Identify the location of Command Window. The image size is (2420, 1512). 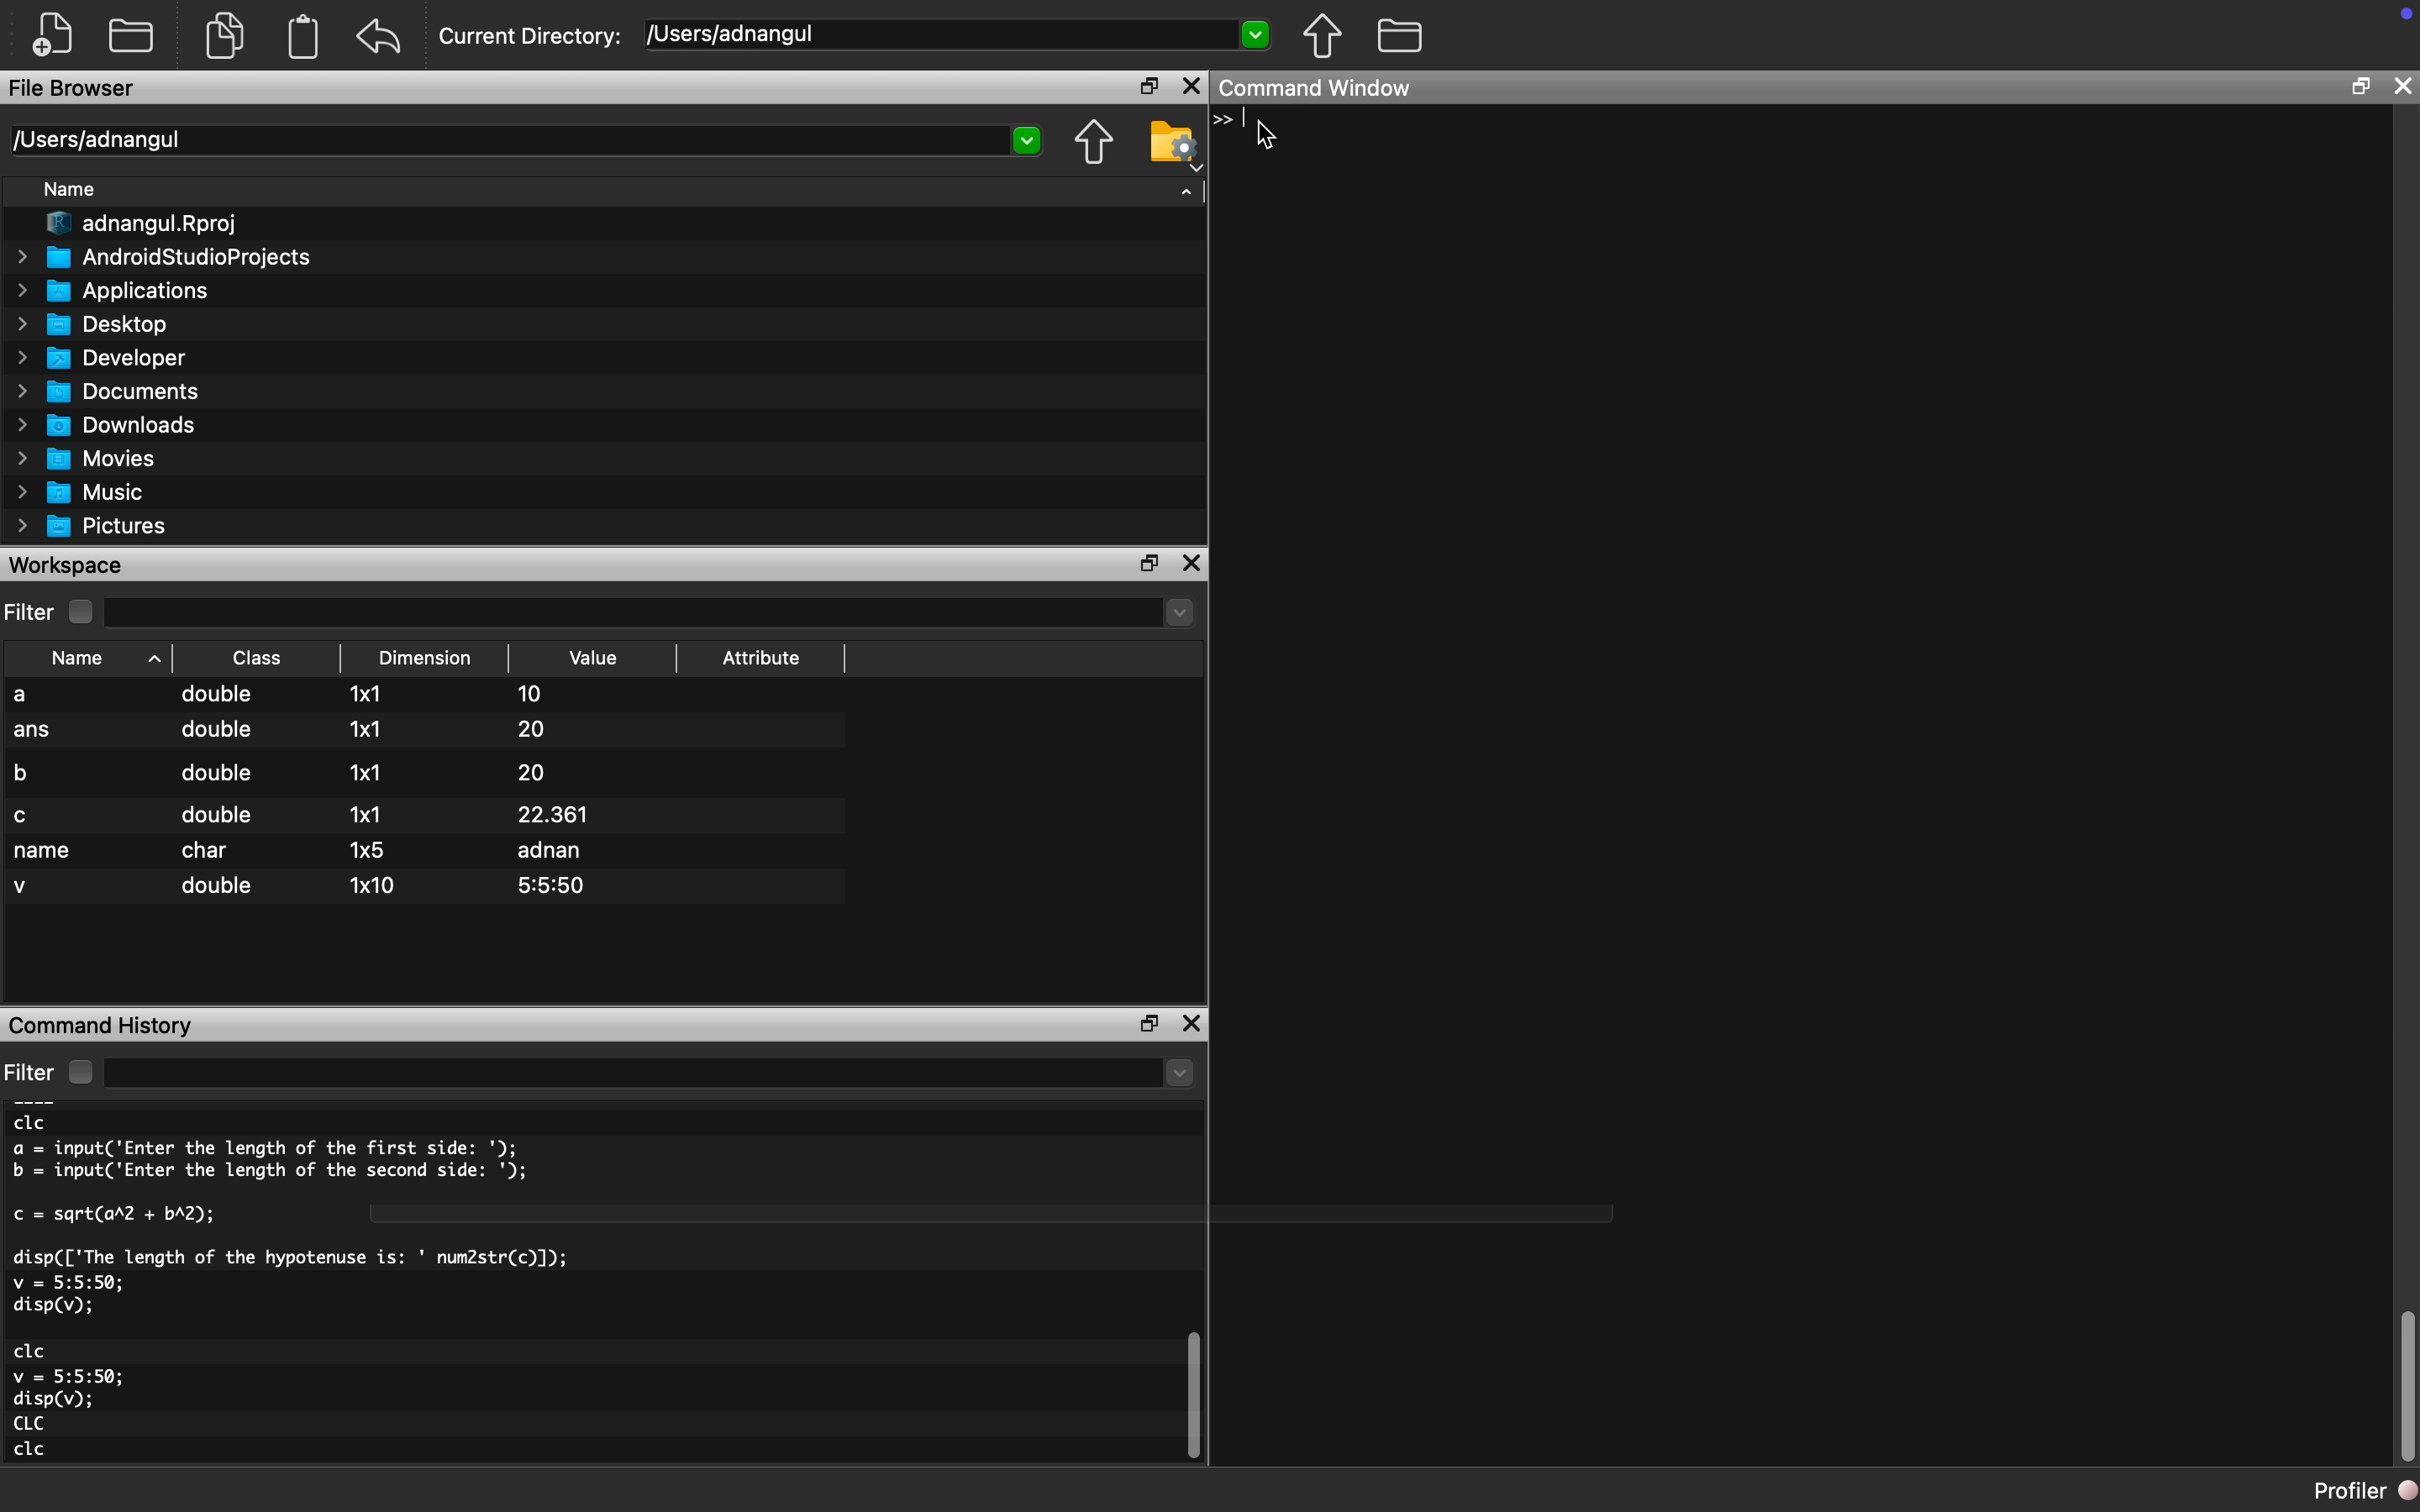
(1328, 89).